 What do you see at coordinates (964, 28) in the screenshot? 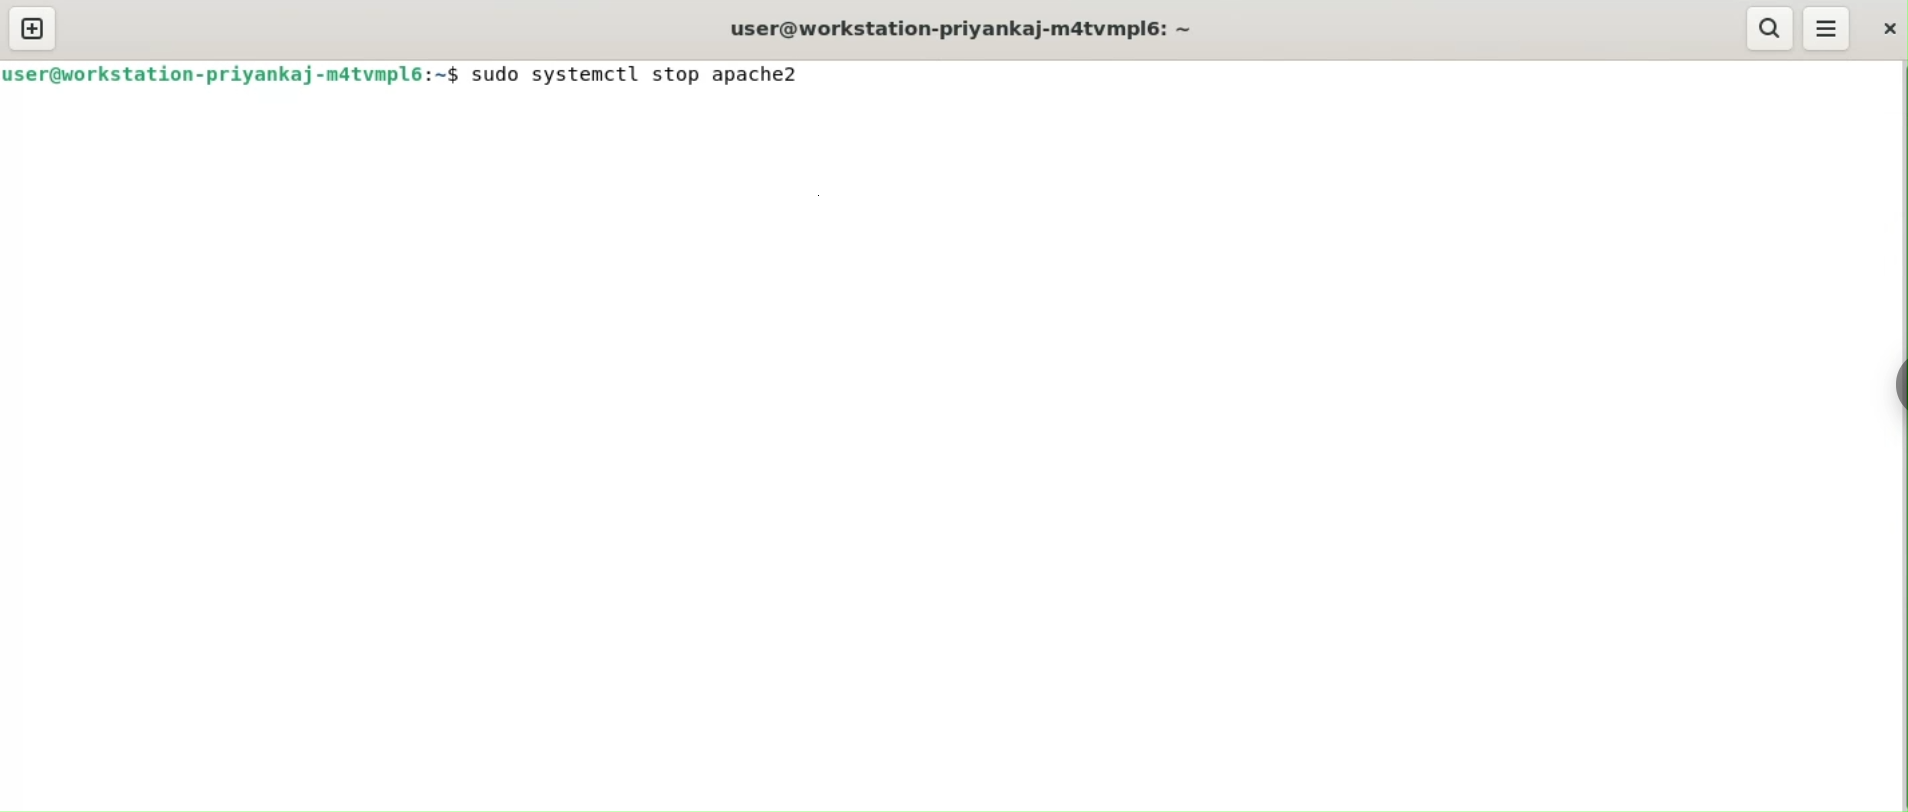
I see `user@workstation-priyankaj-m4tvmlp6:~` at bounding box center [964, 28].